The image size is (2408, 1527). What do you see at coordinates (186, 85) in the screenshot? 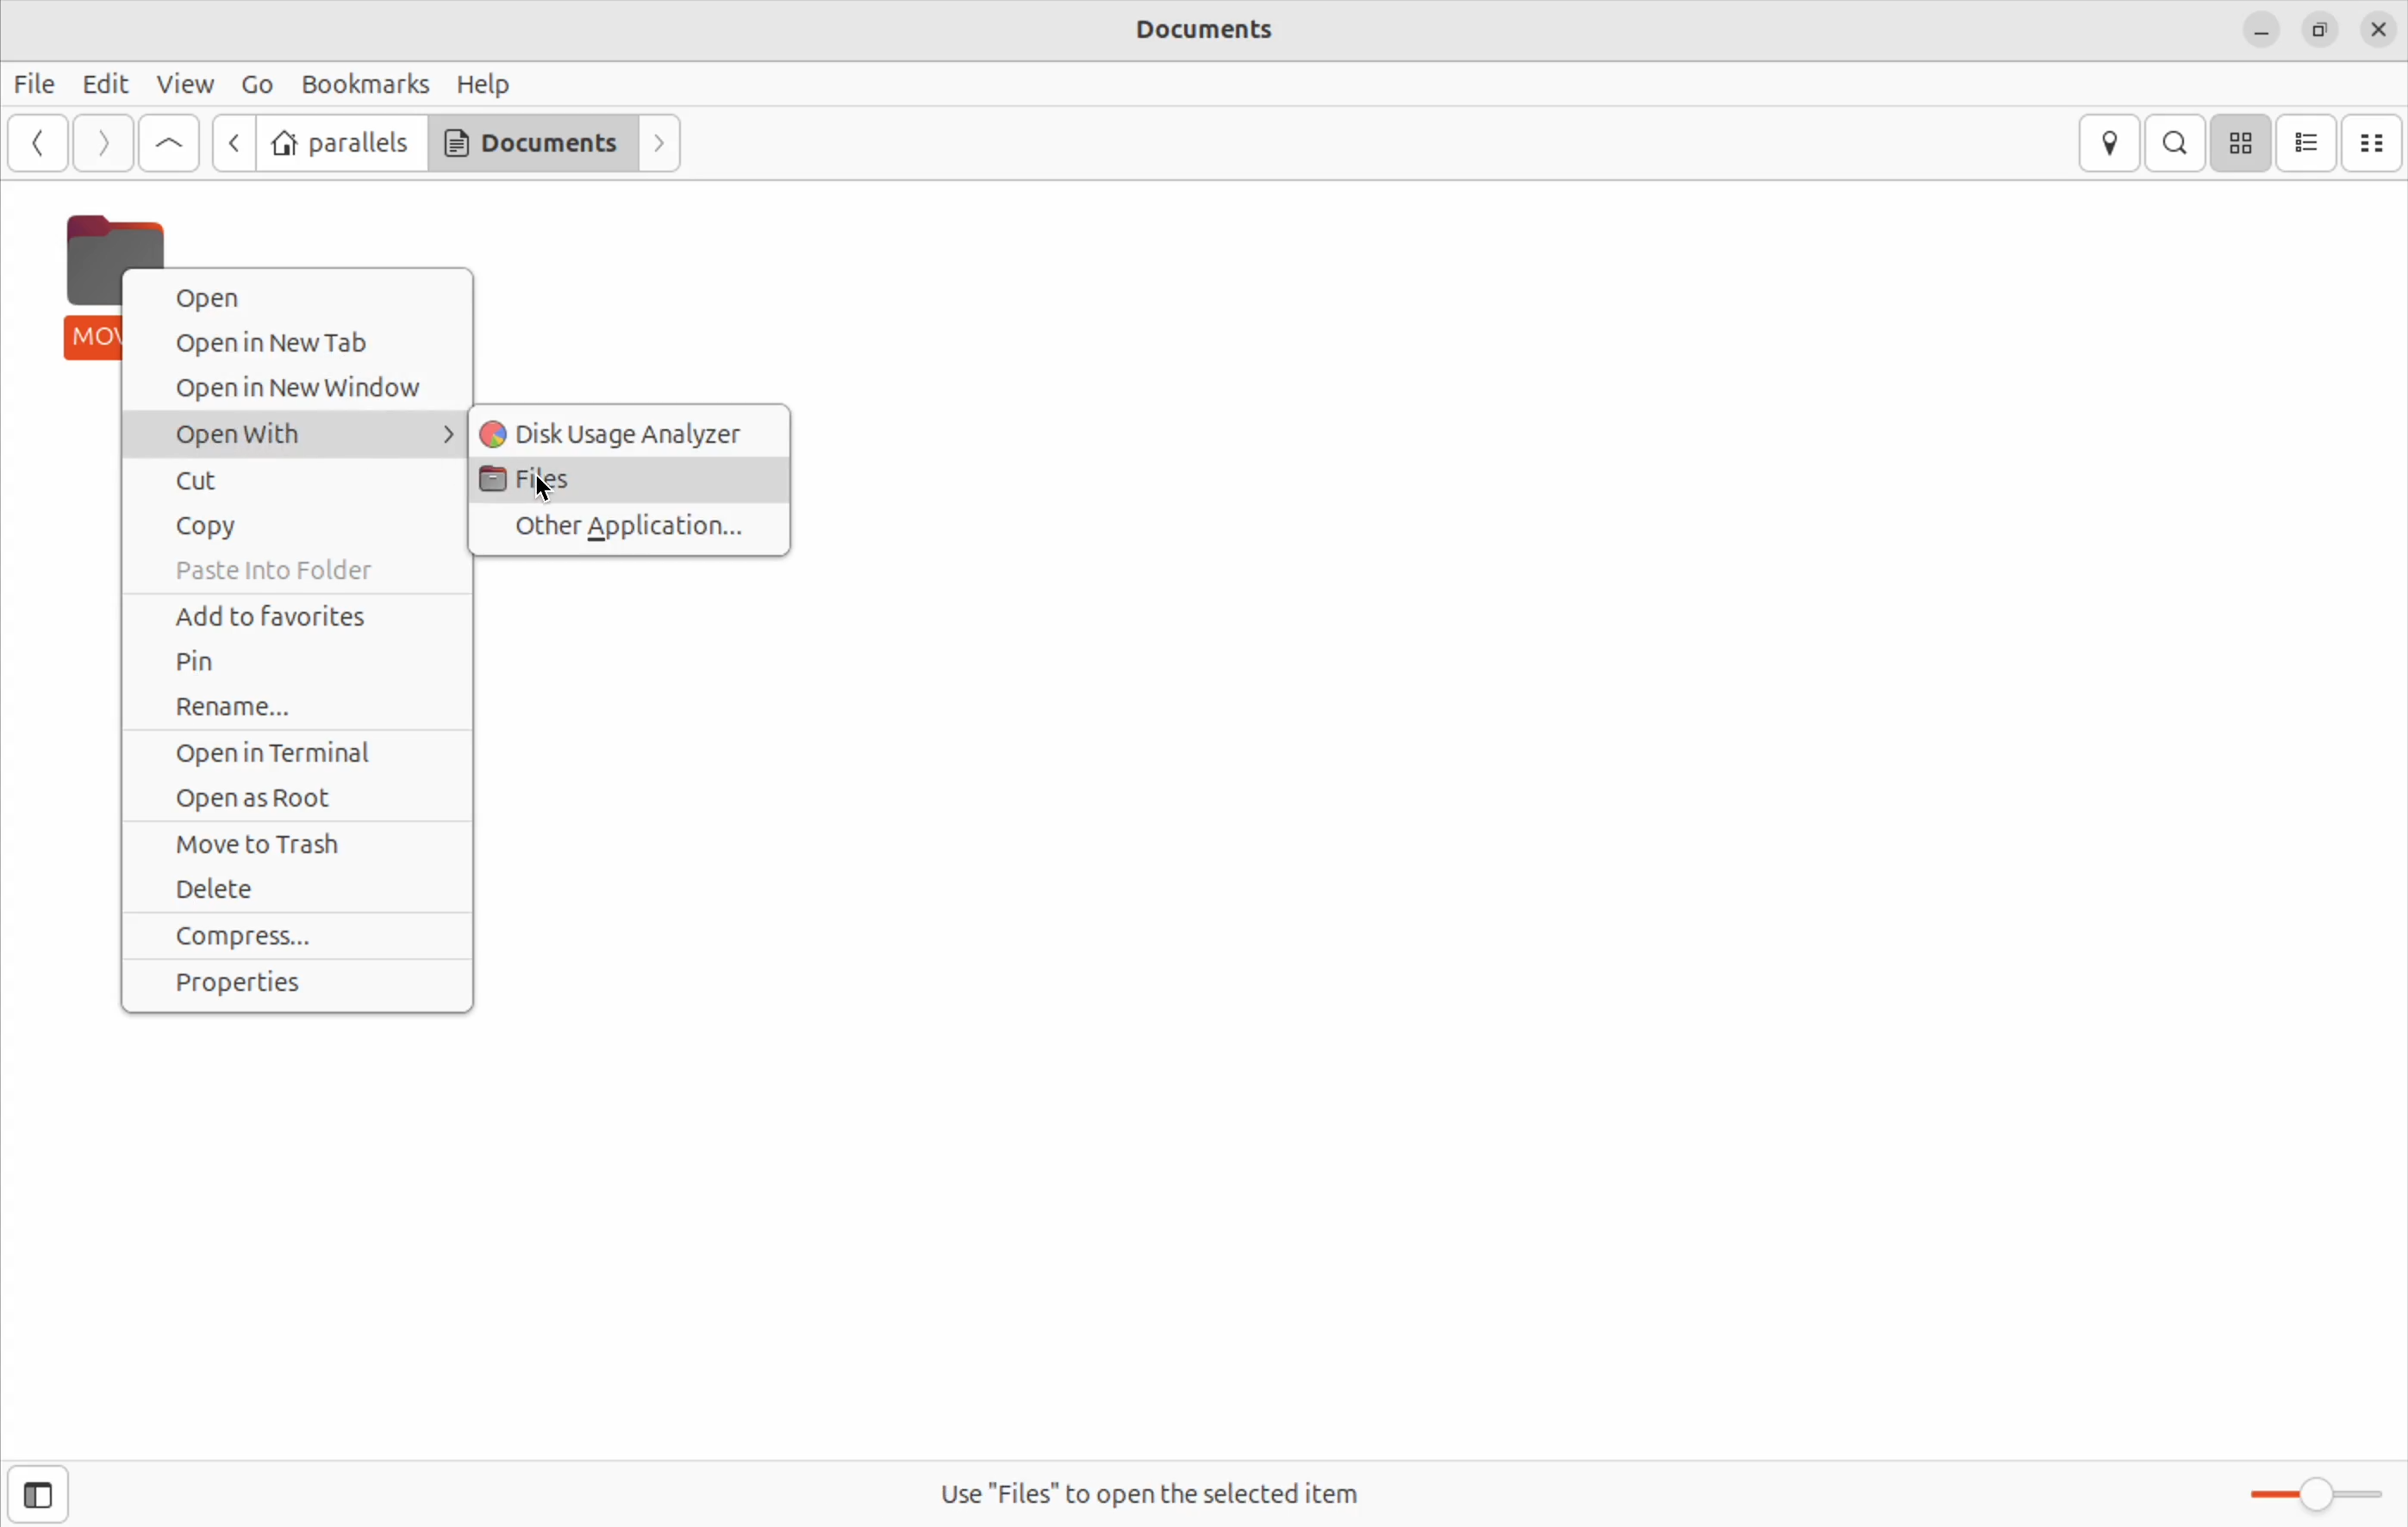
I see `View` at bounding box center [186, 85].